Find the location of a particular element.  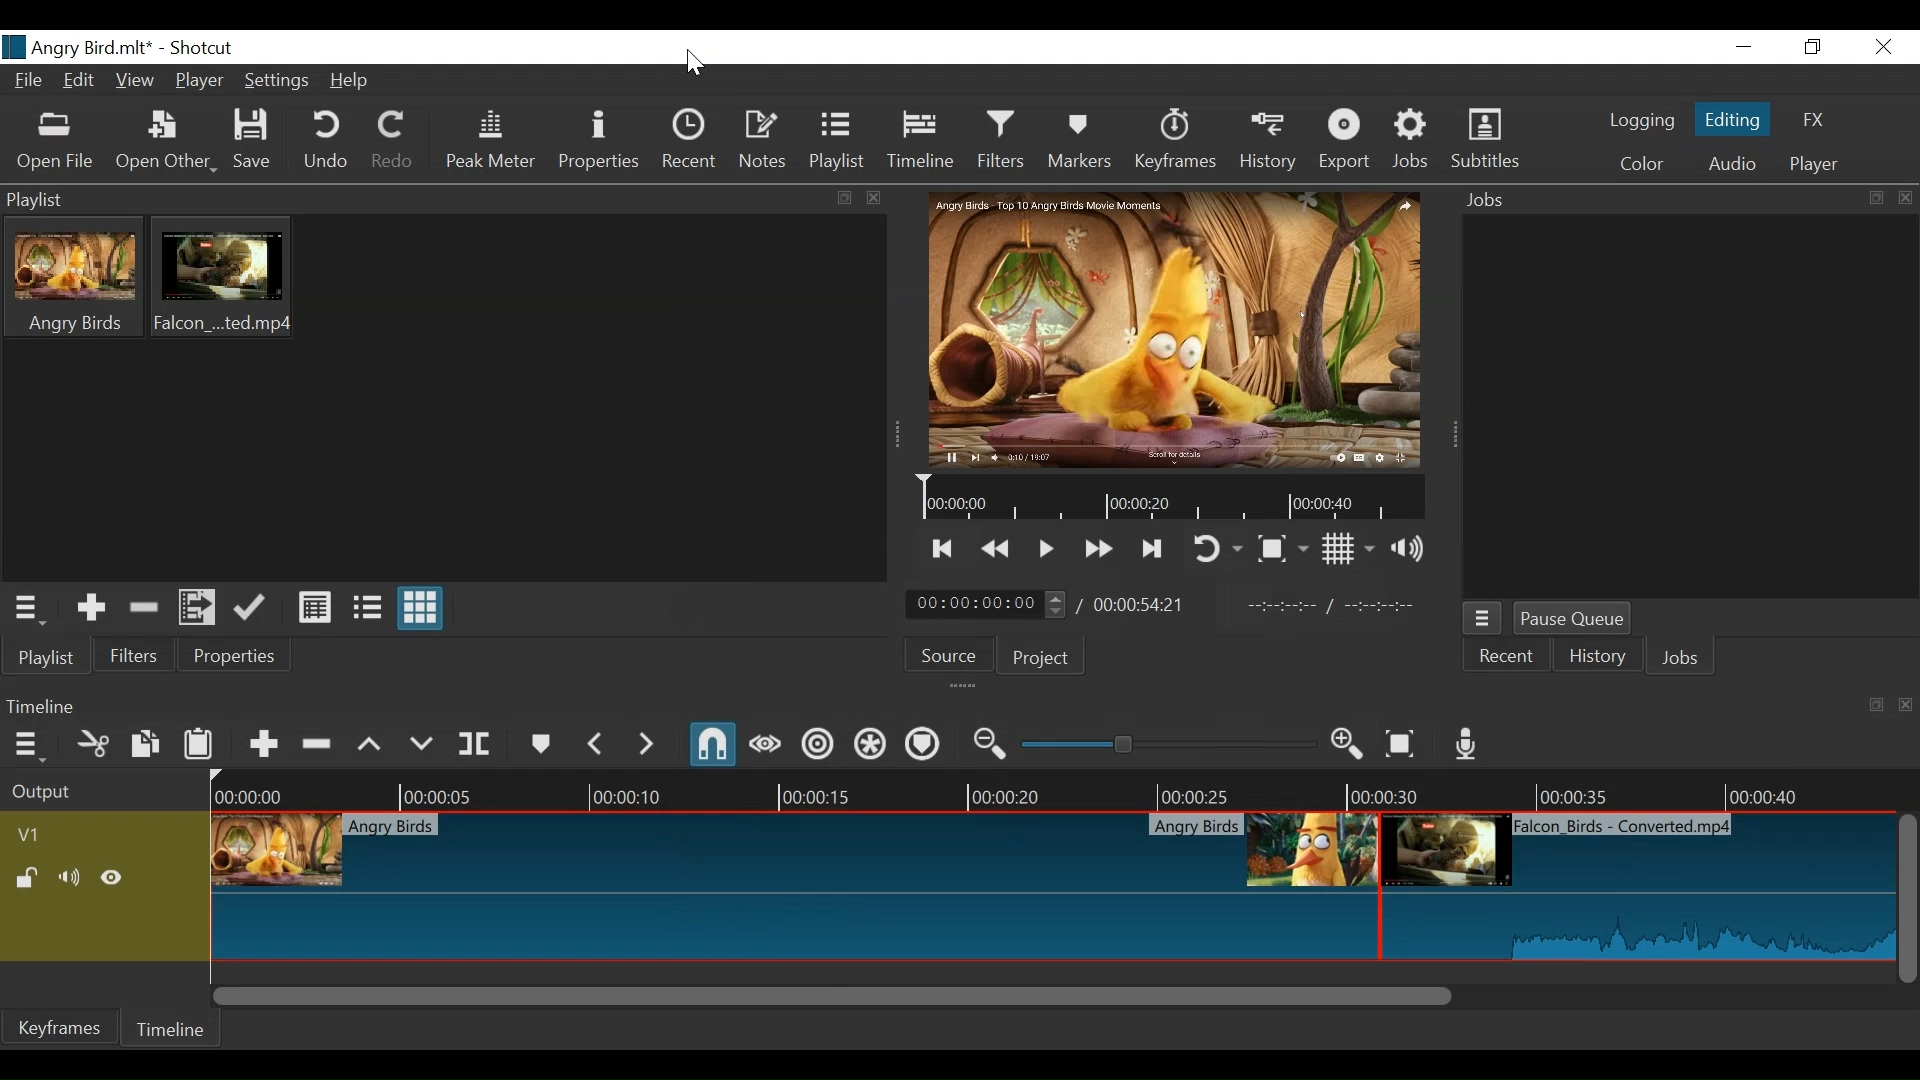

Playlist is located at coordinates (47, 656).